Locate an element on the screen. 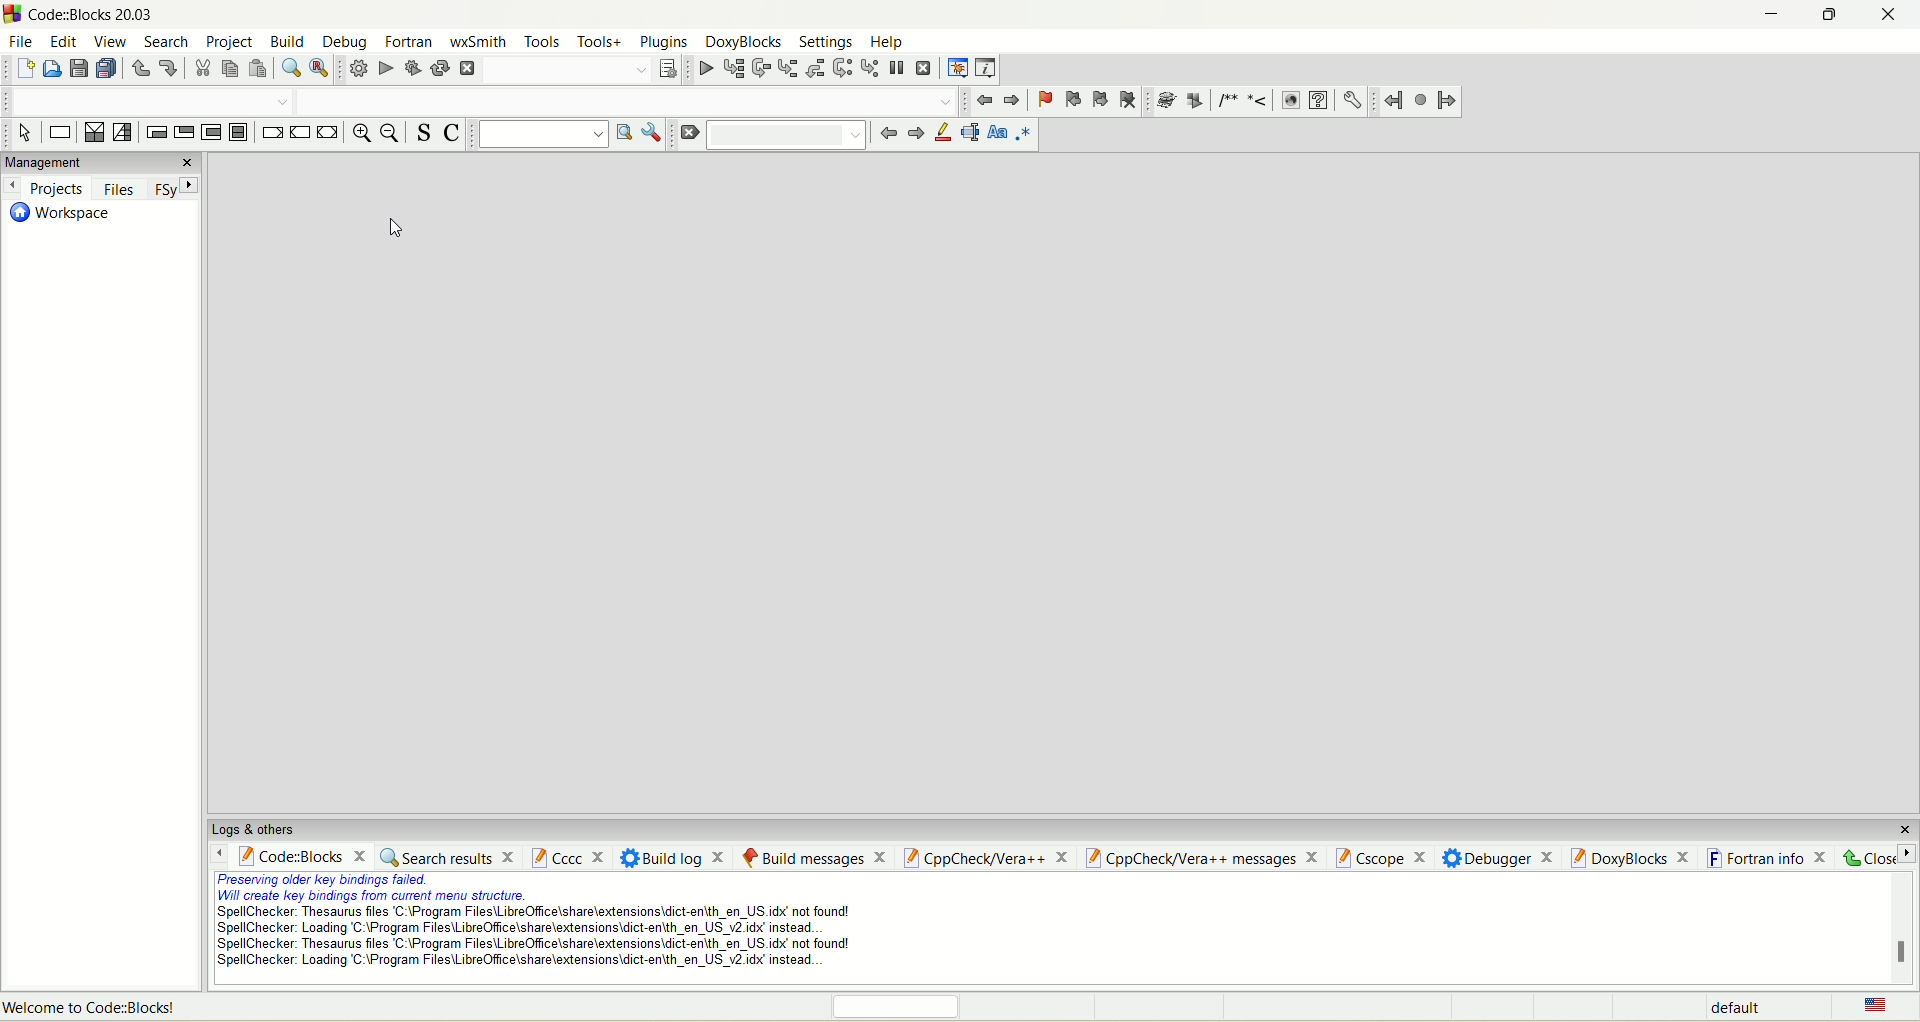  Extract is located at coordinates (1193, 101).